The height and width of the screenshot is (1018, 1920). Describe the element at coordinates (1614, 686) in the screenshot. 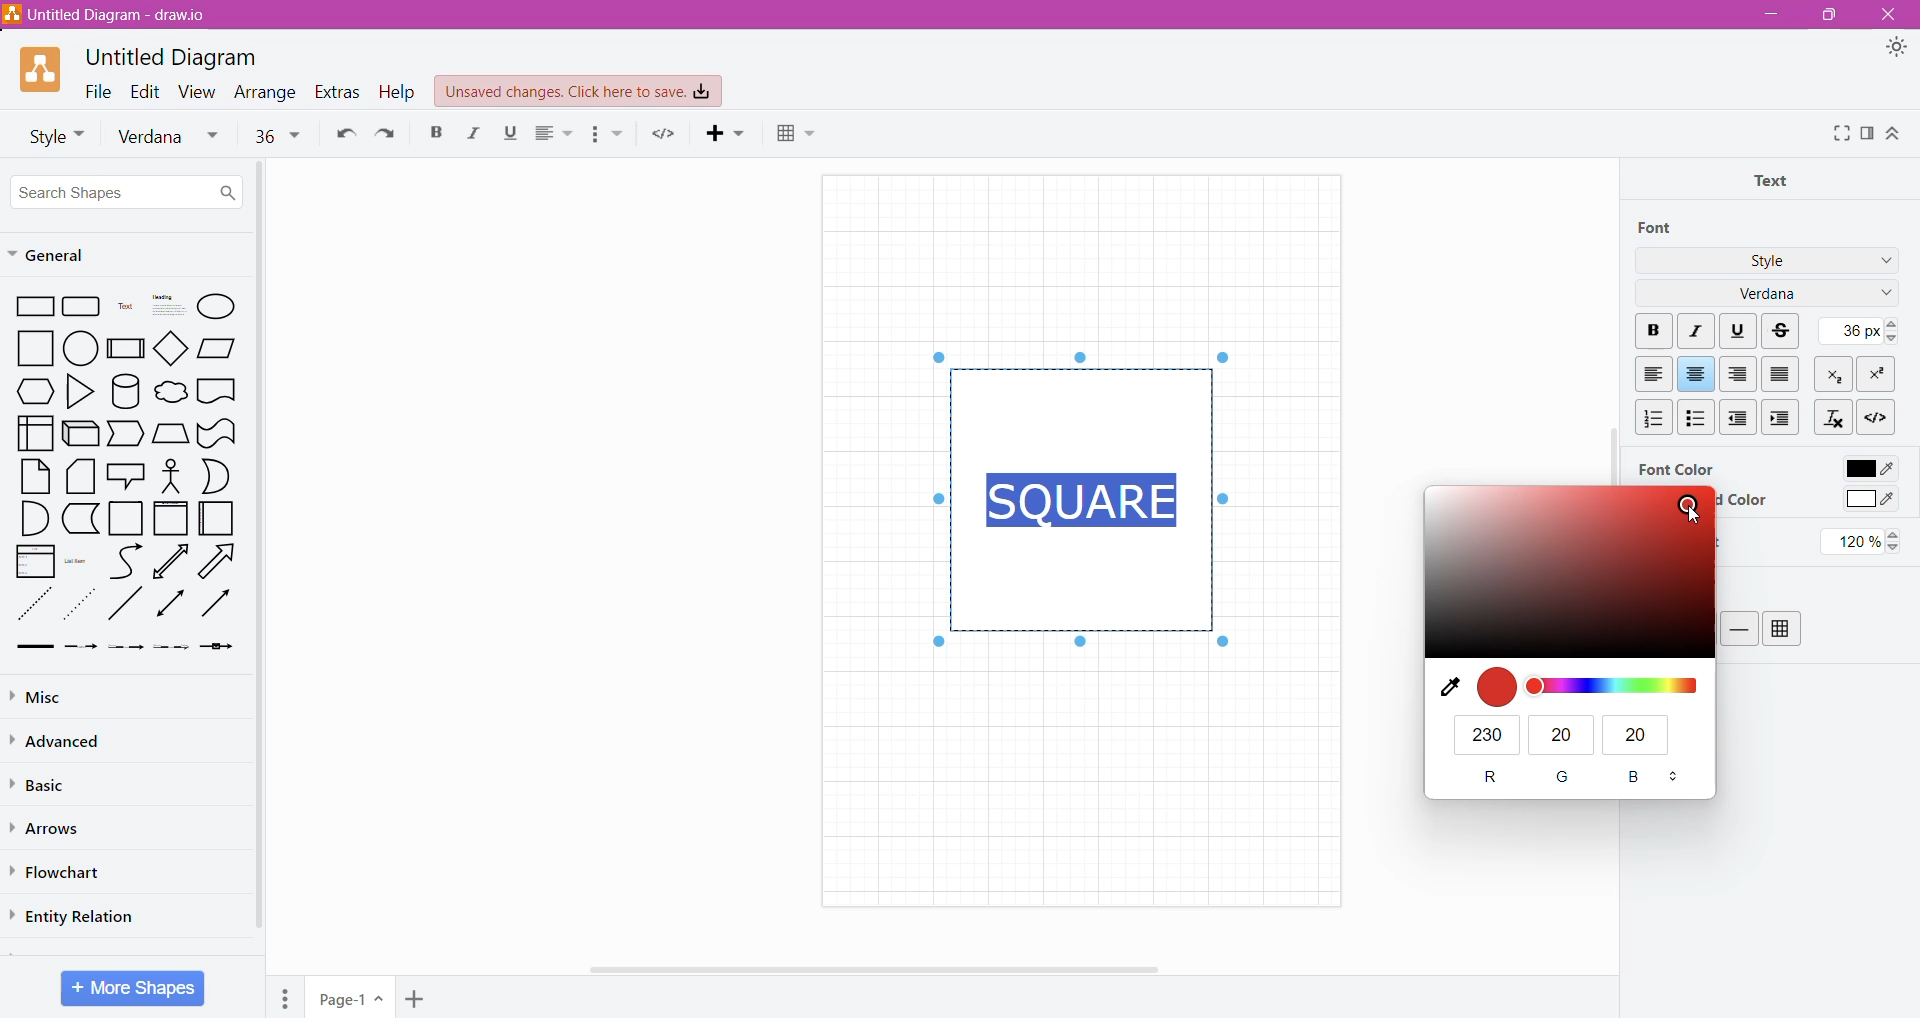

I see `variation scale` at that location.